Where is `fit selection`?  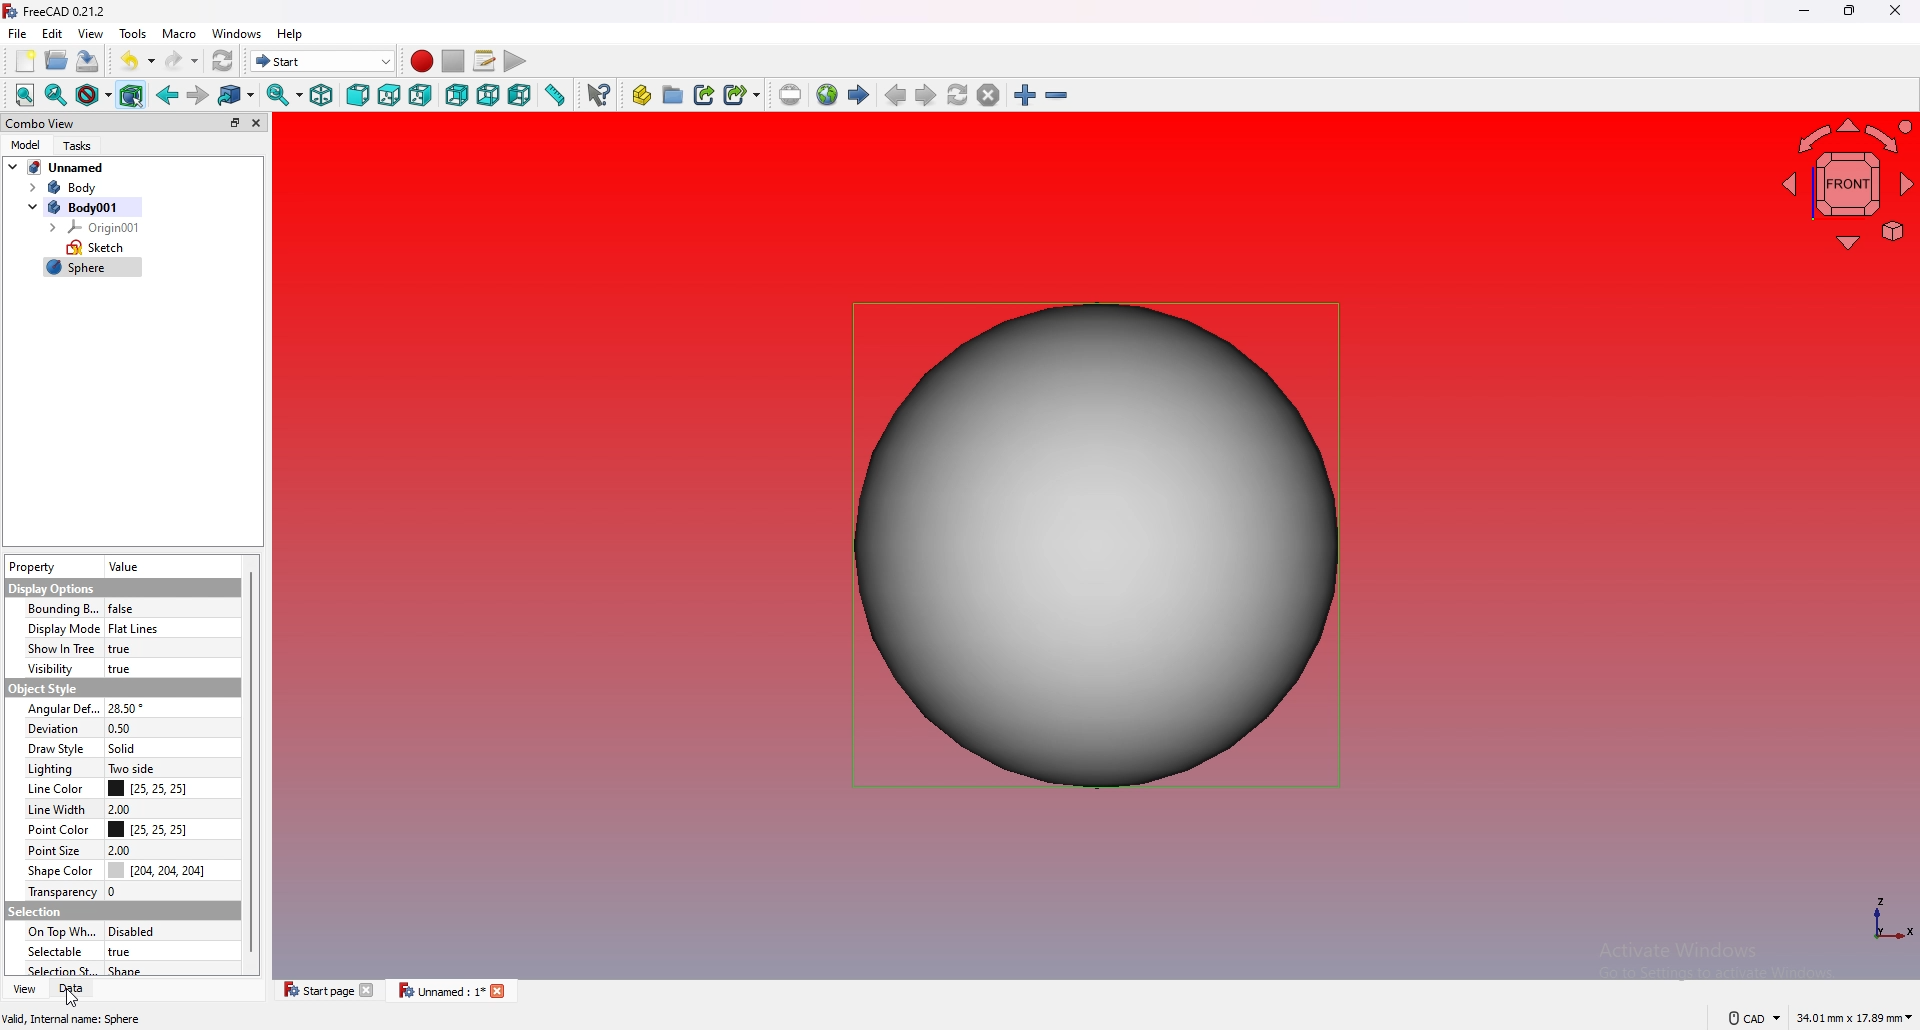 fit selection is located at coordinates (56, 96).